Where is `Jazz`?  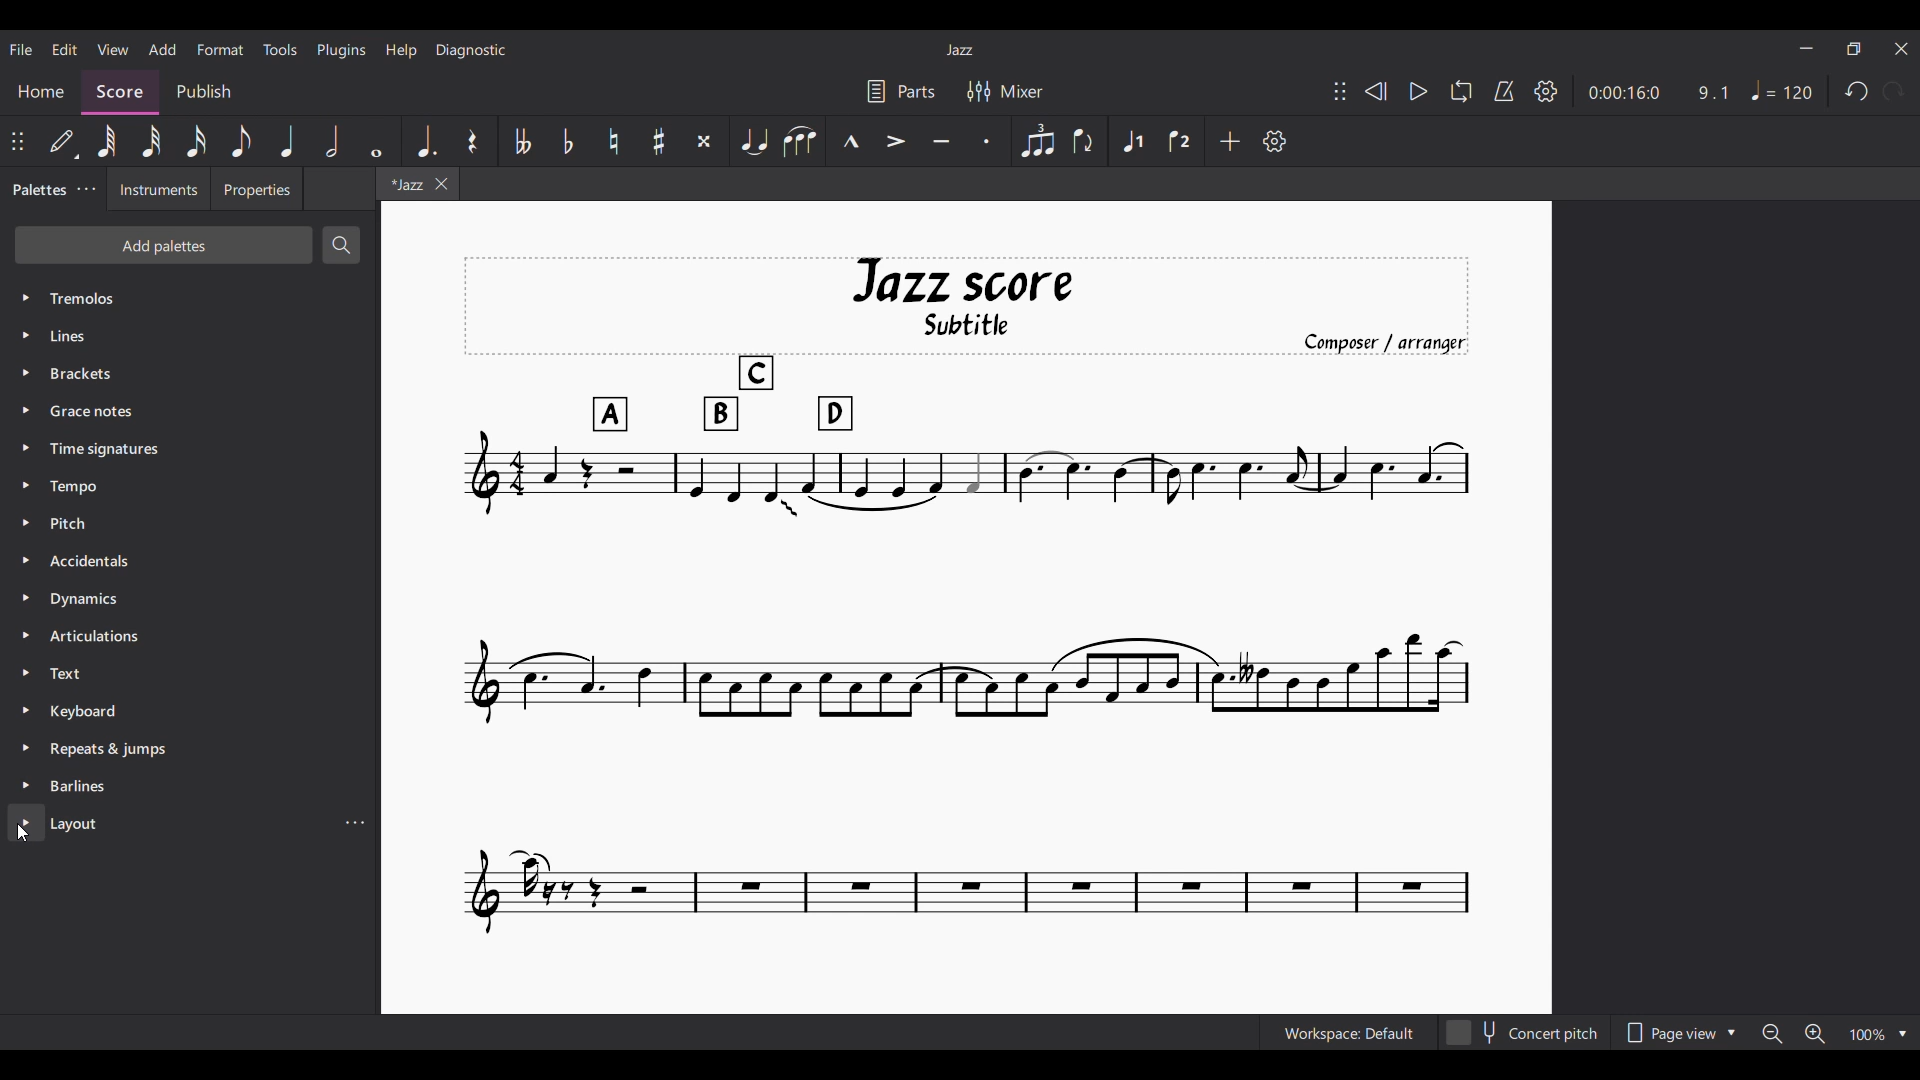
Jazz is located at coordinates (959, 50).